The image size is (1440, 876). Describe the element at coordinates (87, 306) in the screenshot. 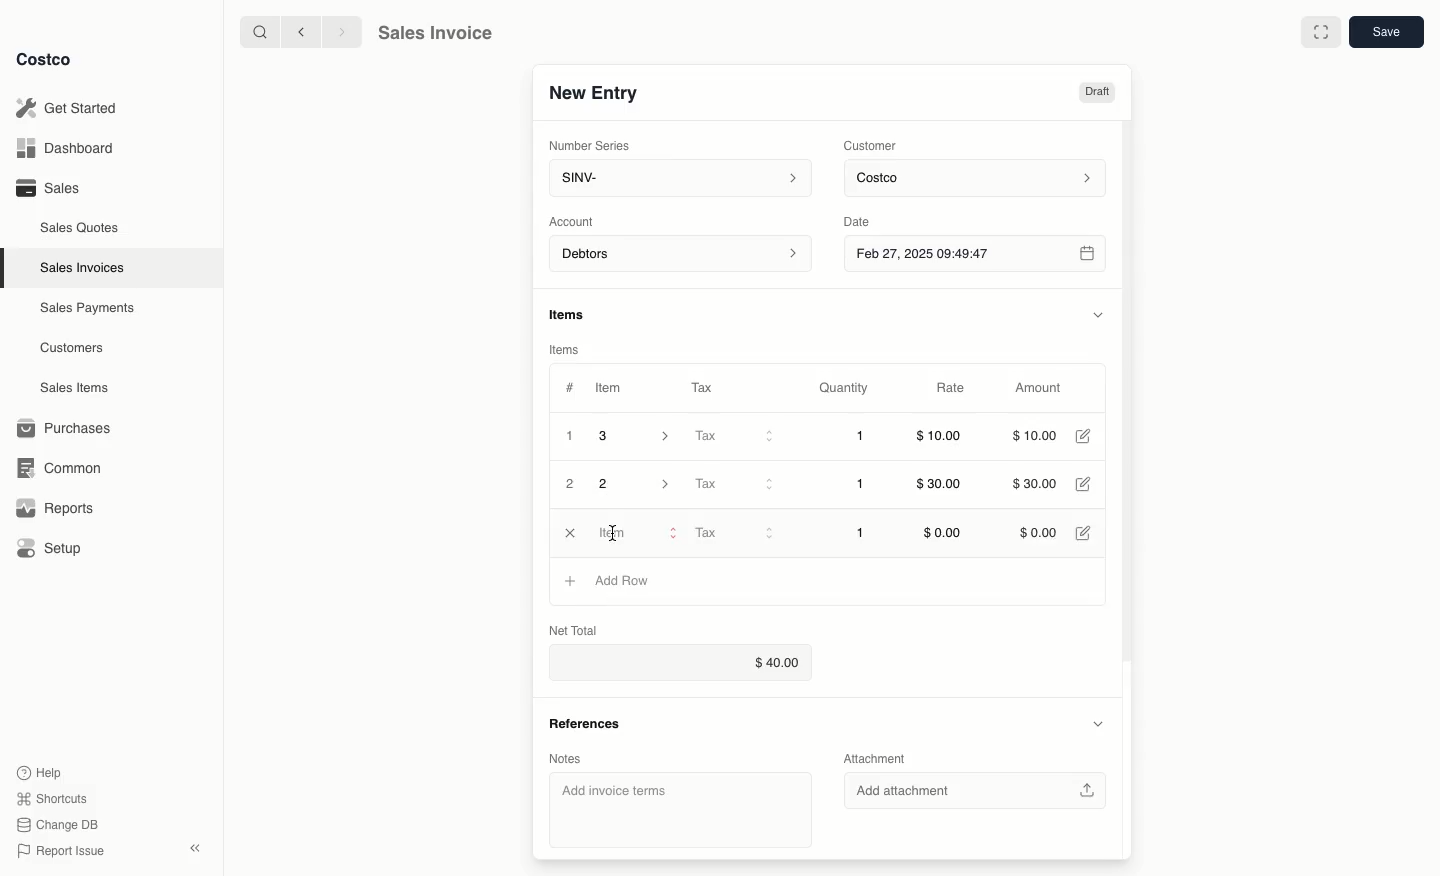

I see `‘Sales Payments` at that location.